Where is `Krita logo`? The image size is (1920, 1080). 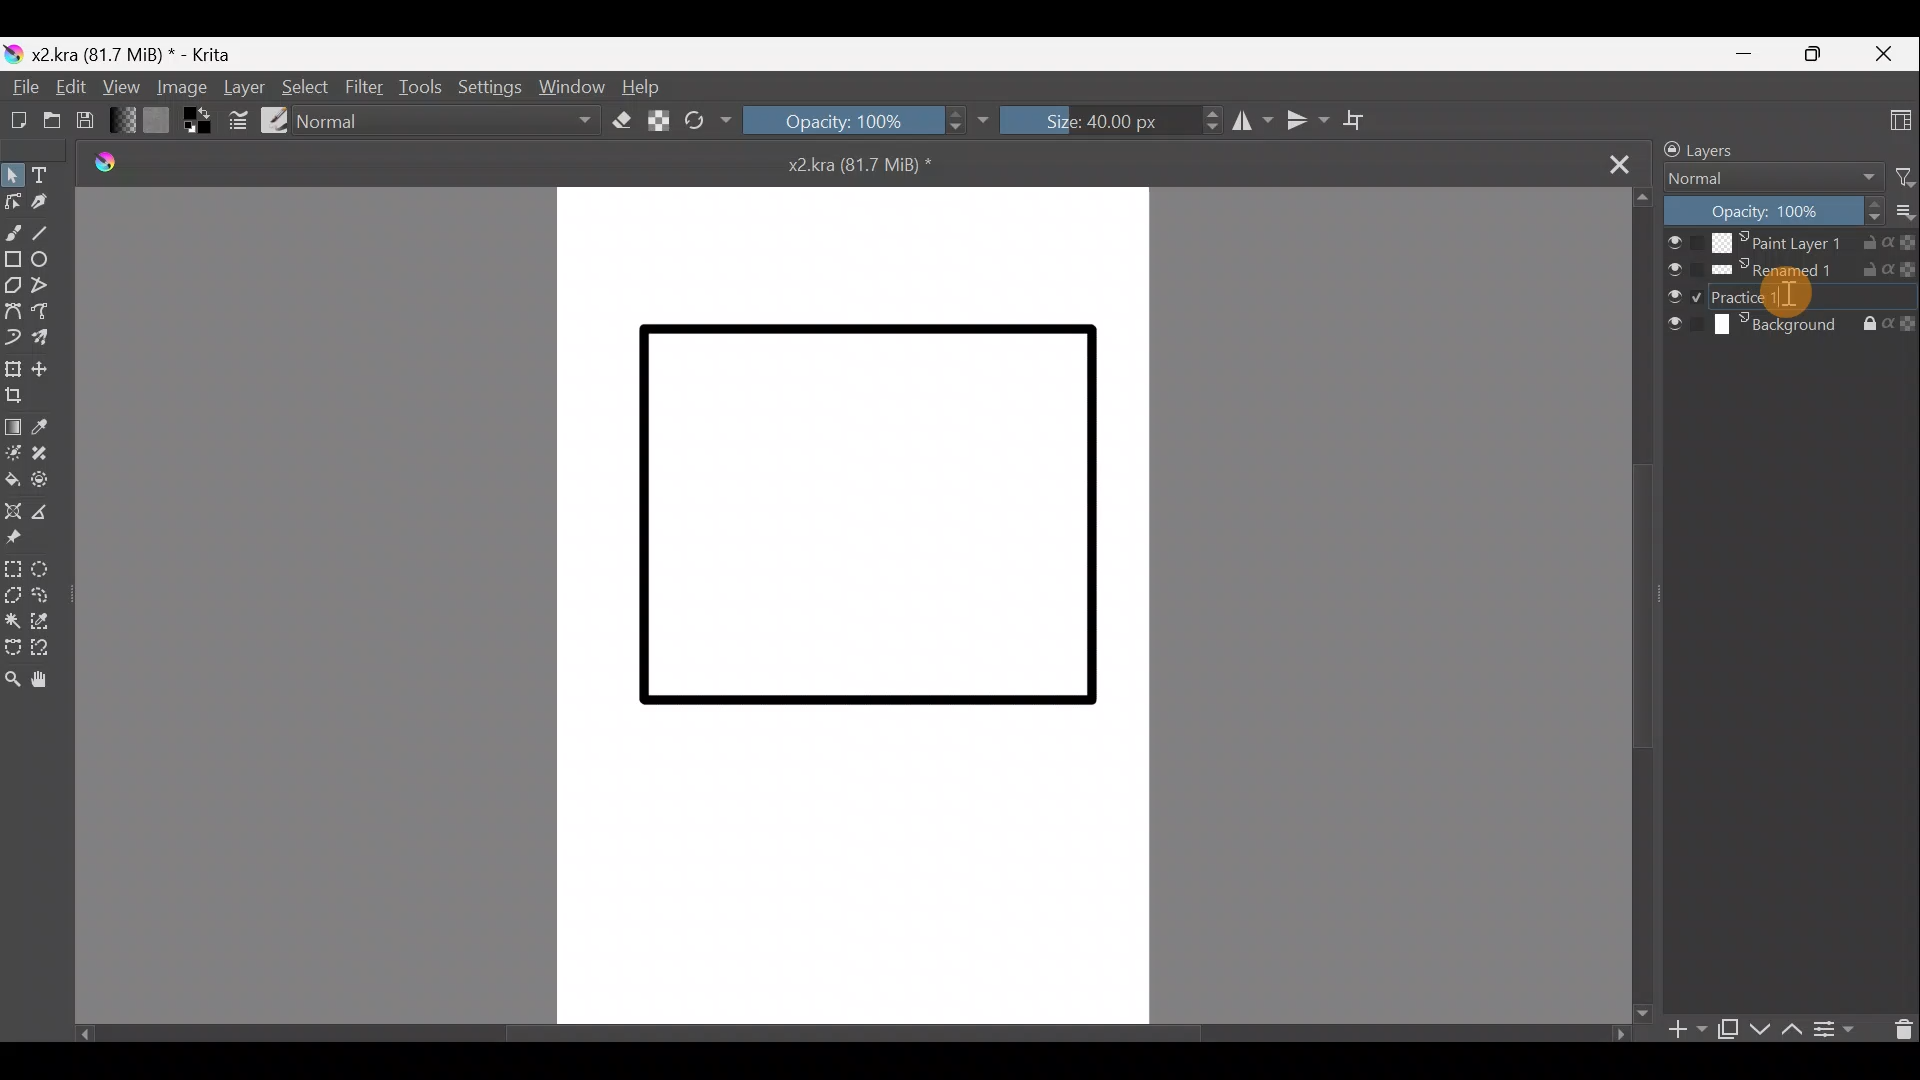 Krita logo is located at coordinates (13, 52).